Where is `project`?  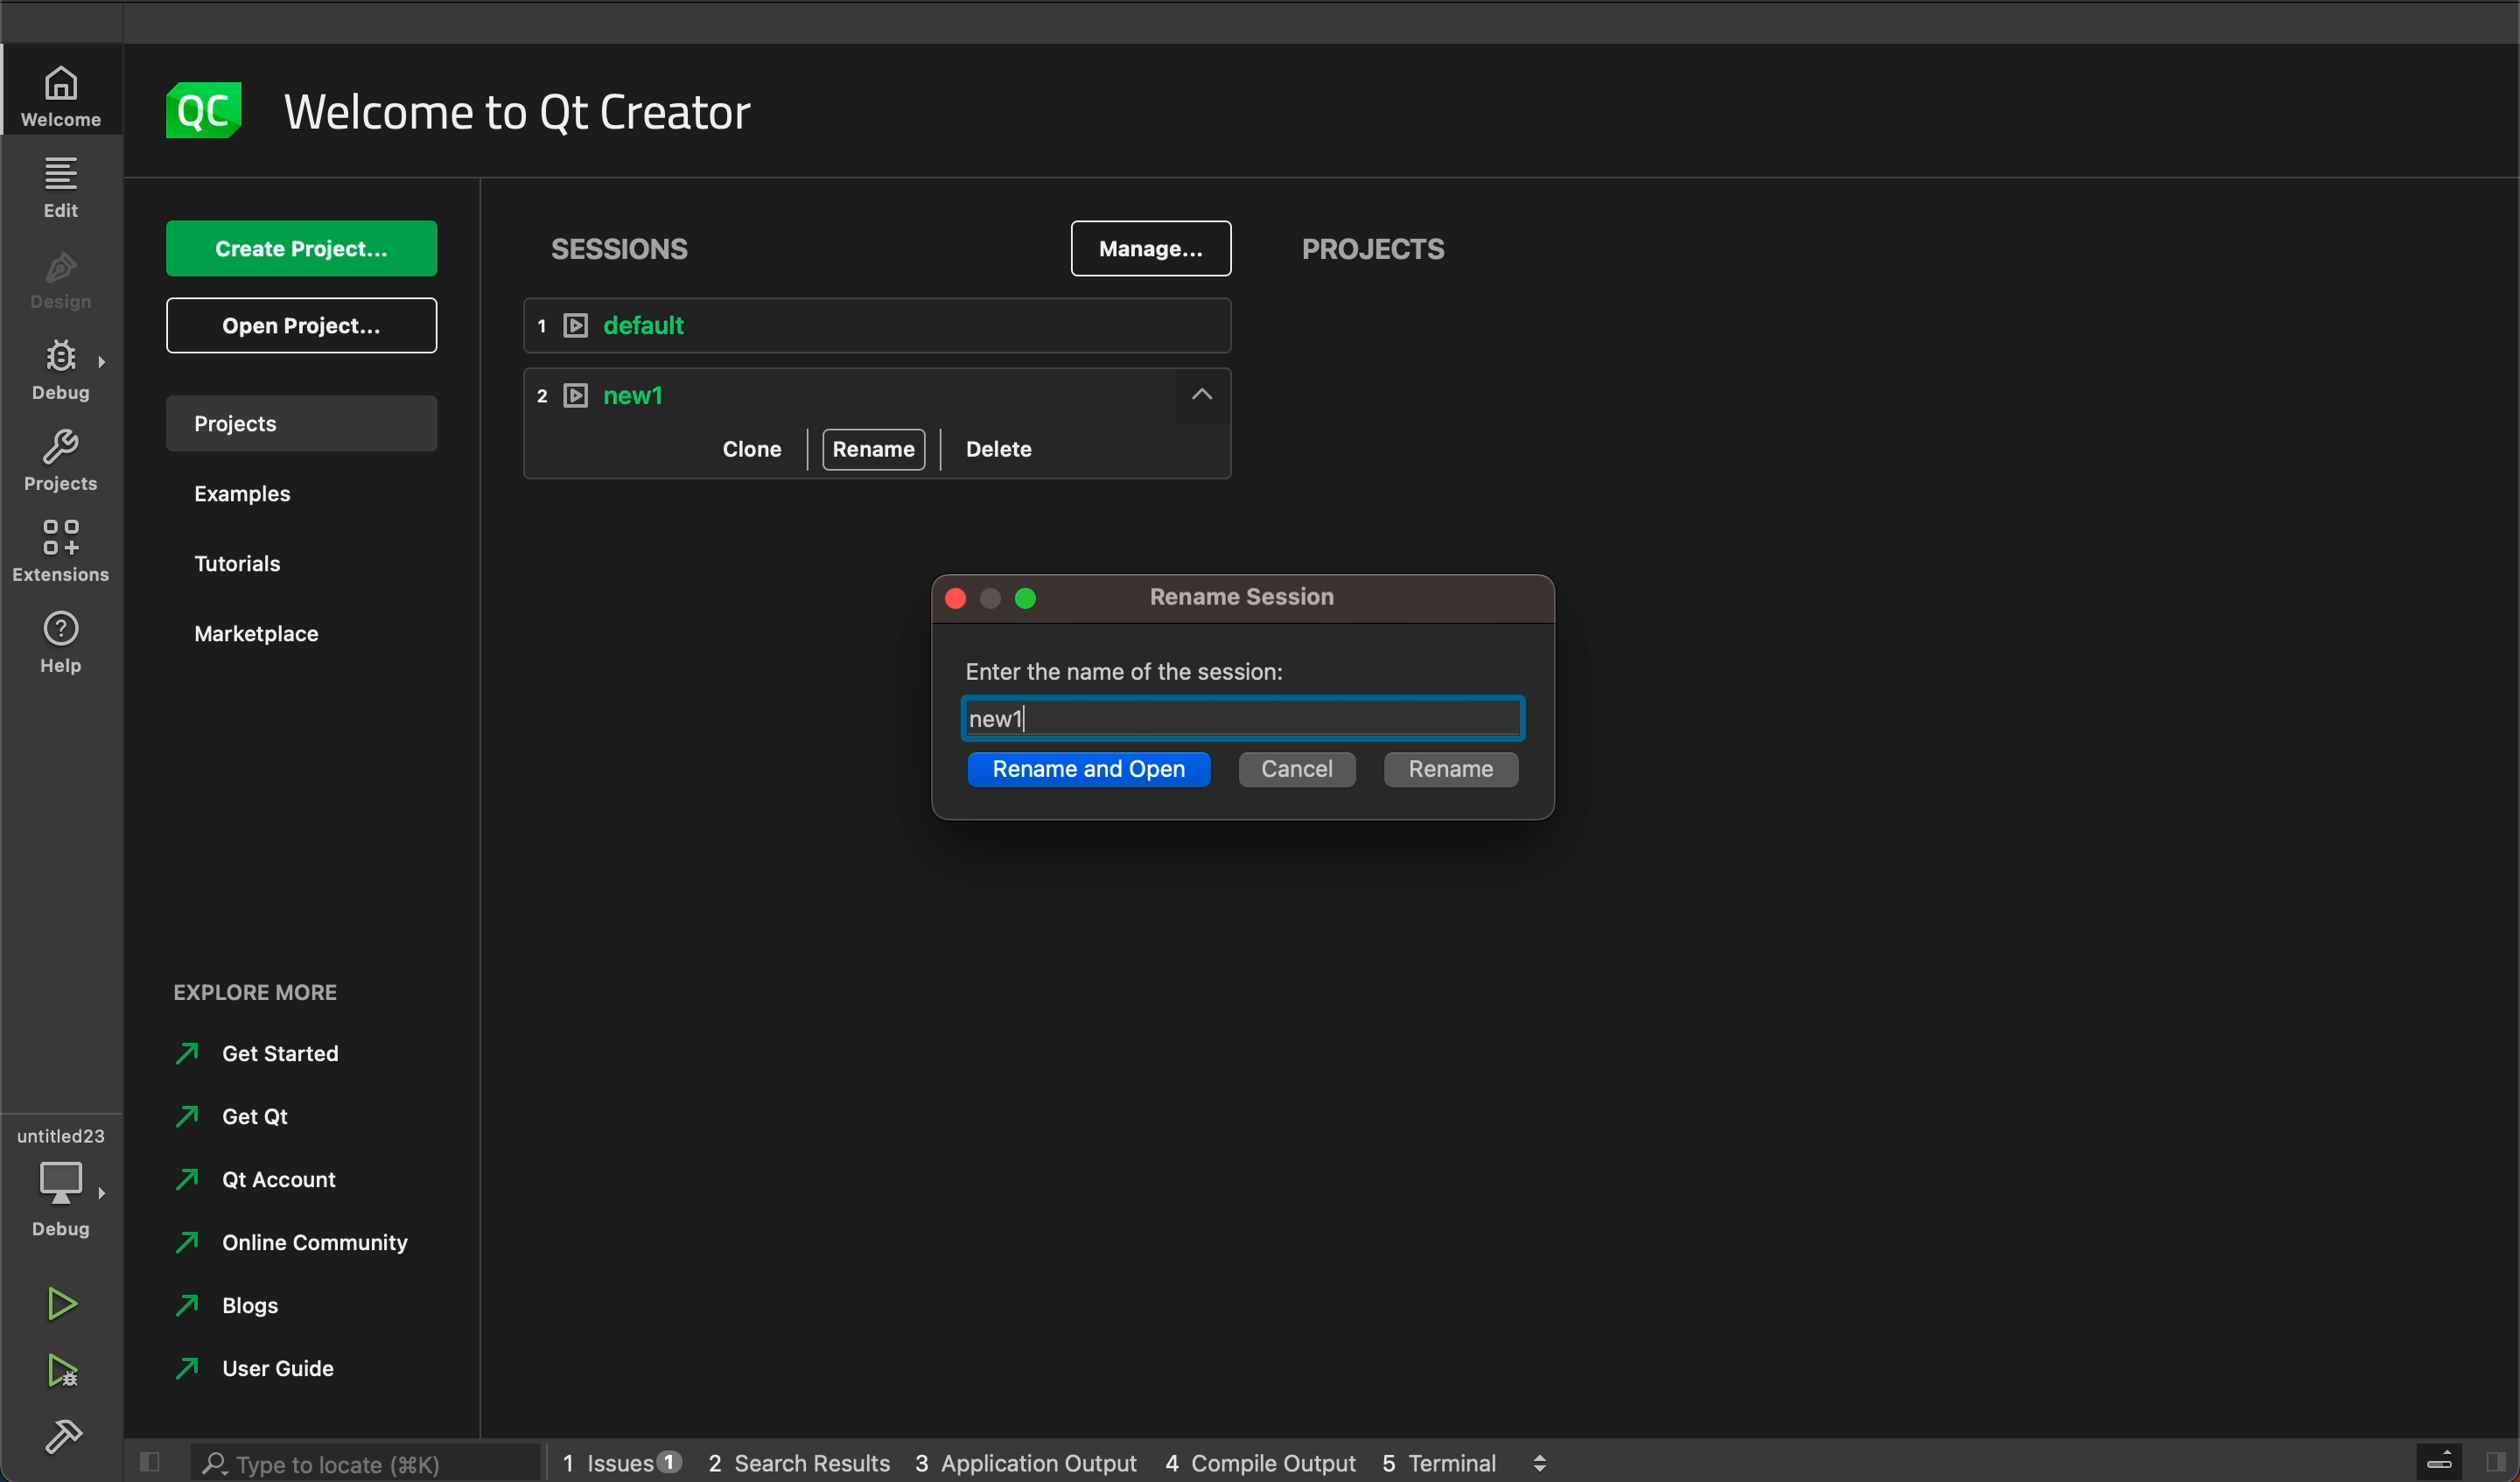
project is located at coordinates (60, 463).